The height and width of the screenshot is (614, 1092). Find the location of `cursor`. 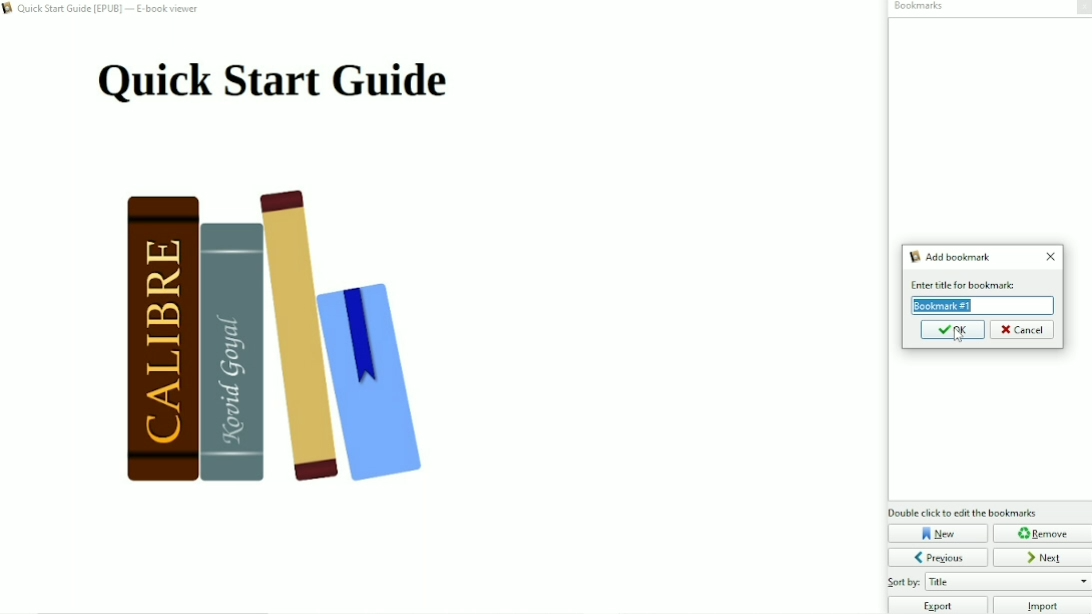

cursor is located at coordinates (961, 336).